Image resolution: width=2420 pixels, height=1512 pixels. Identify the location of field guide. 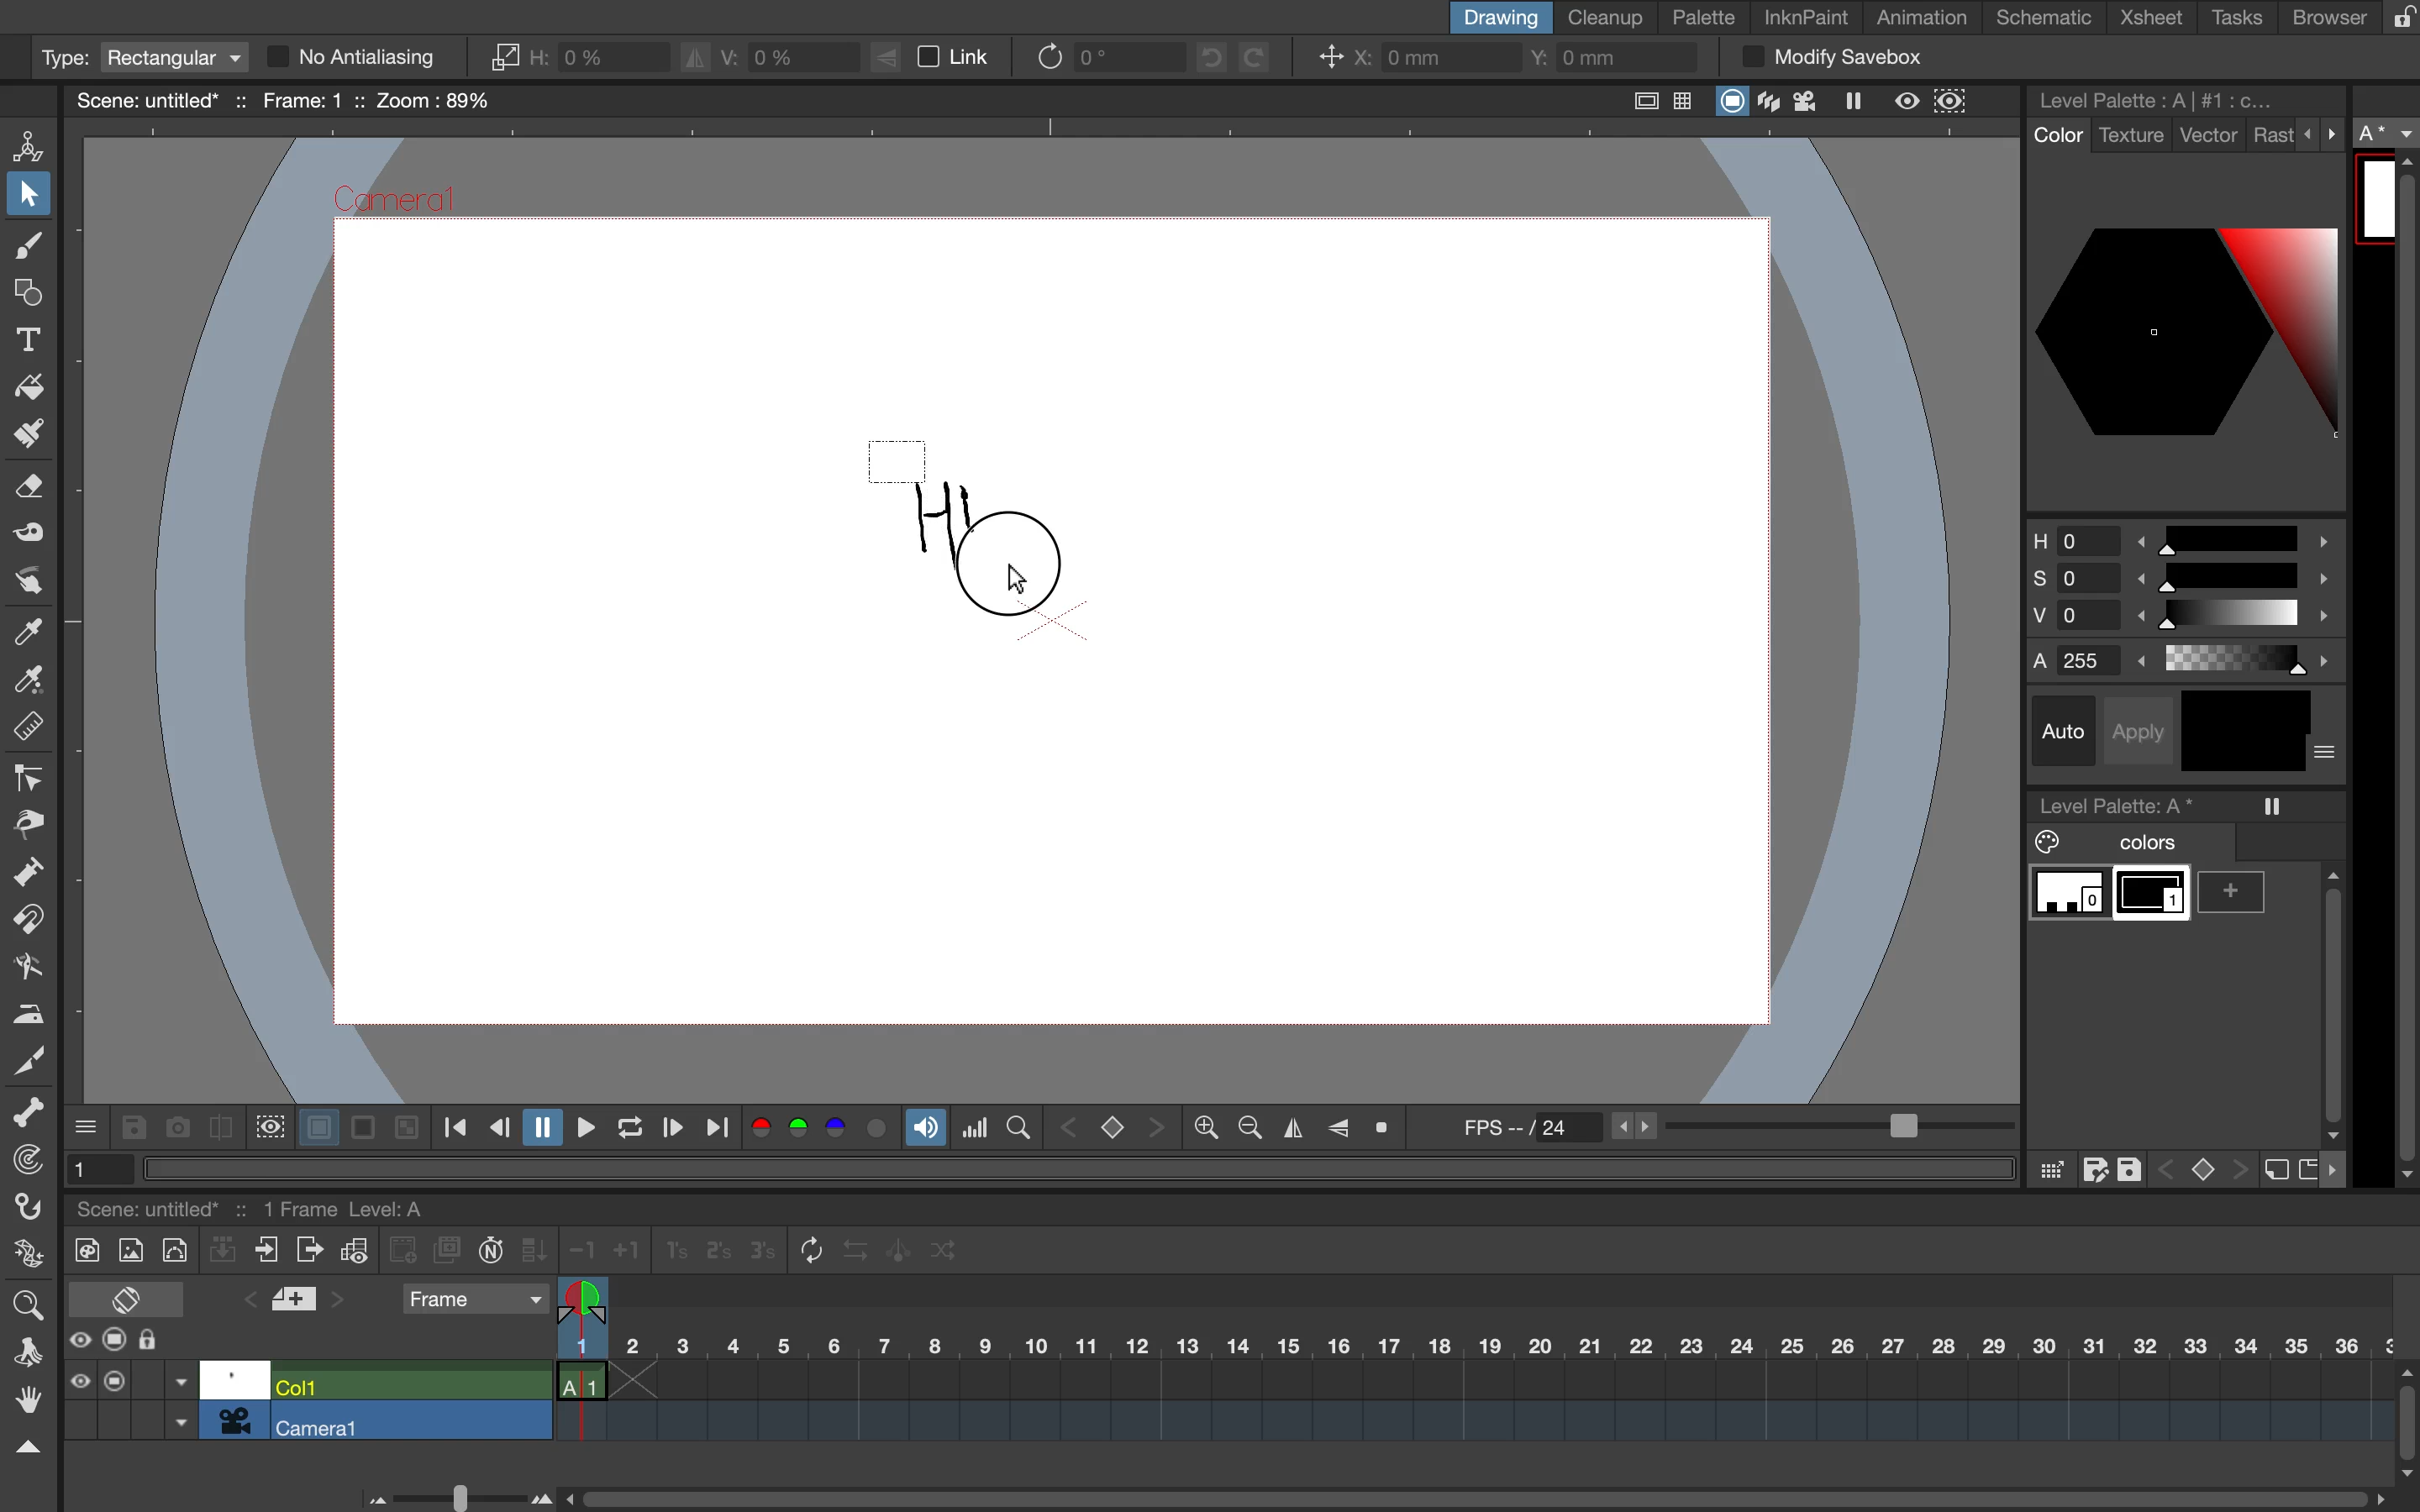
(1684, 103).